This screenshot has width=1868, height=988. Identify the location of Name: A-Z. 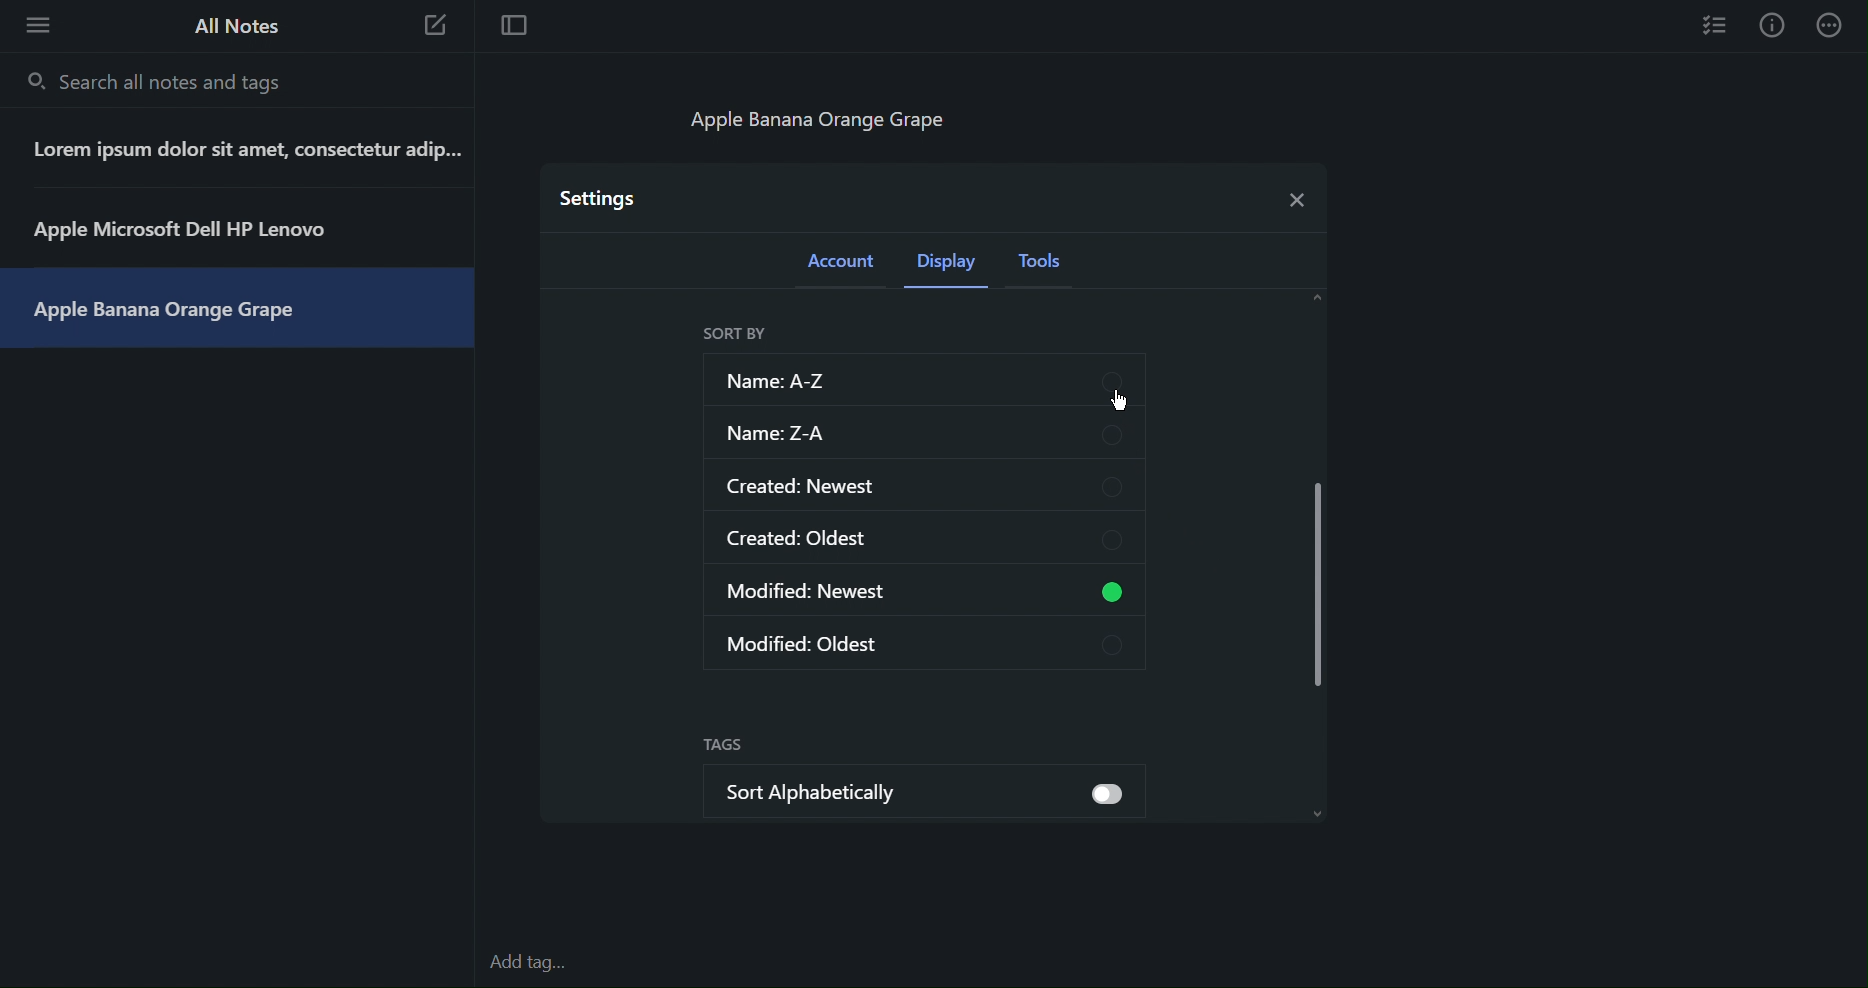
(919, 379).